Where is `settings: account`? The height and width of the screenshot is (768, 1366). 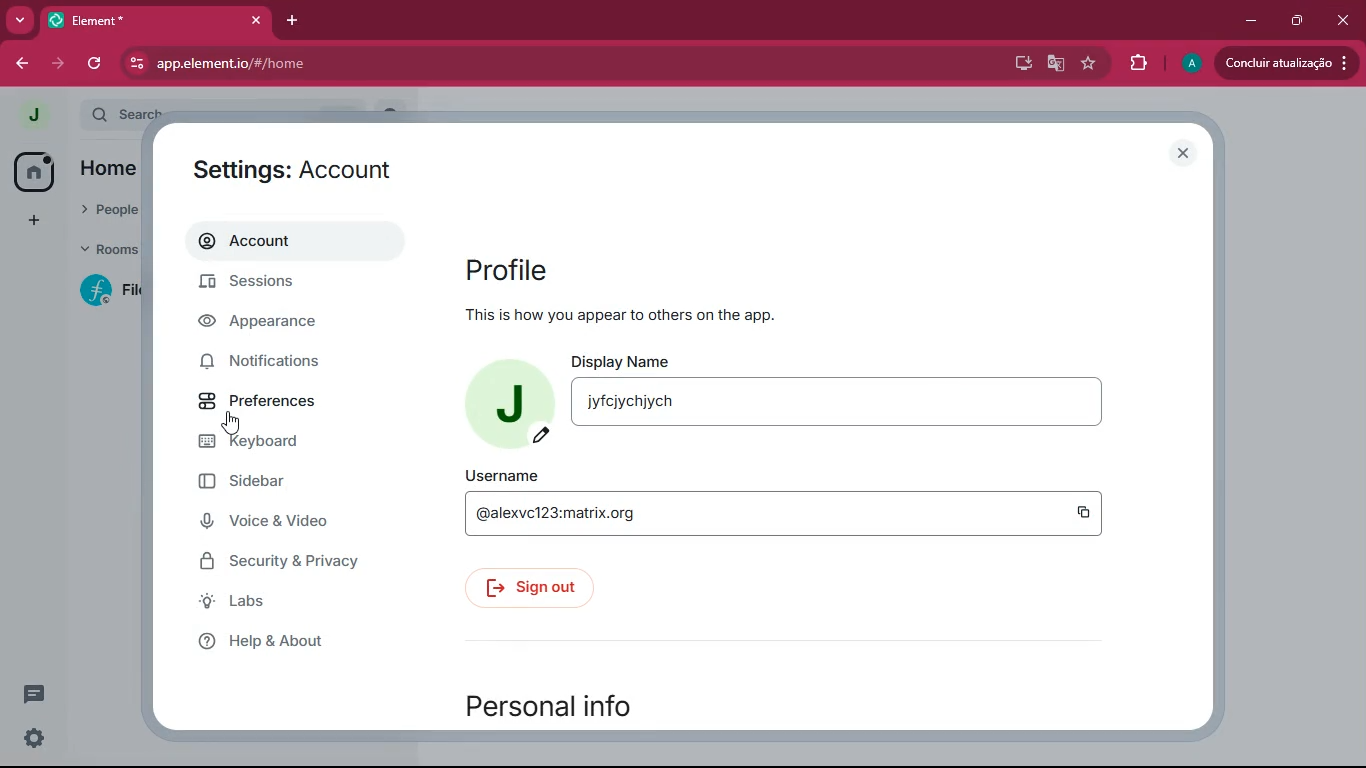
settings: account is located at coordinates (290, 171).